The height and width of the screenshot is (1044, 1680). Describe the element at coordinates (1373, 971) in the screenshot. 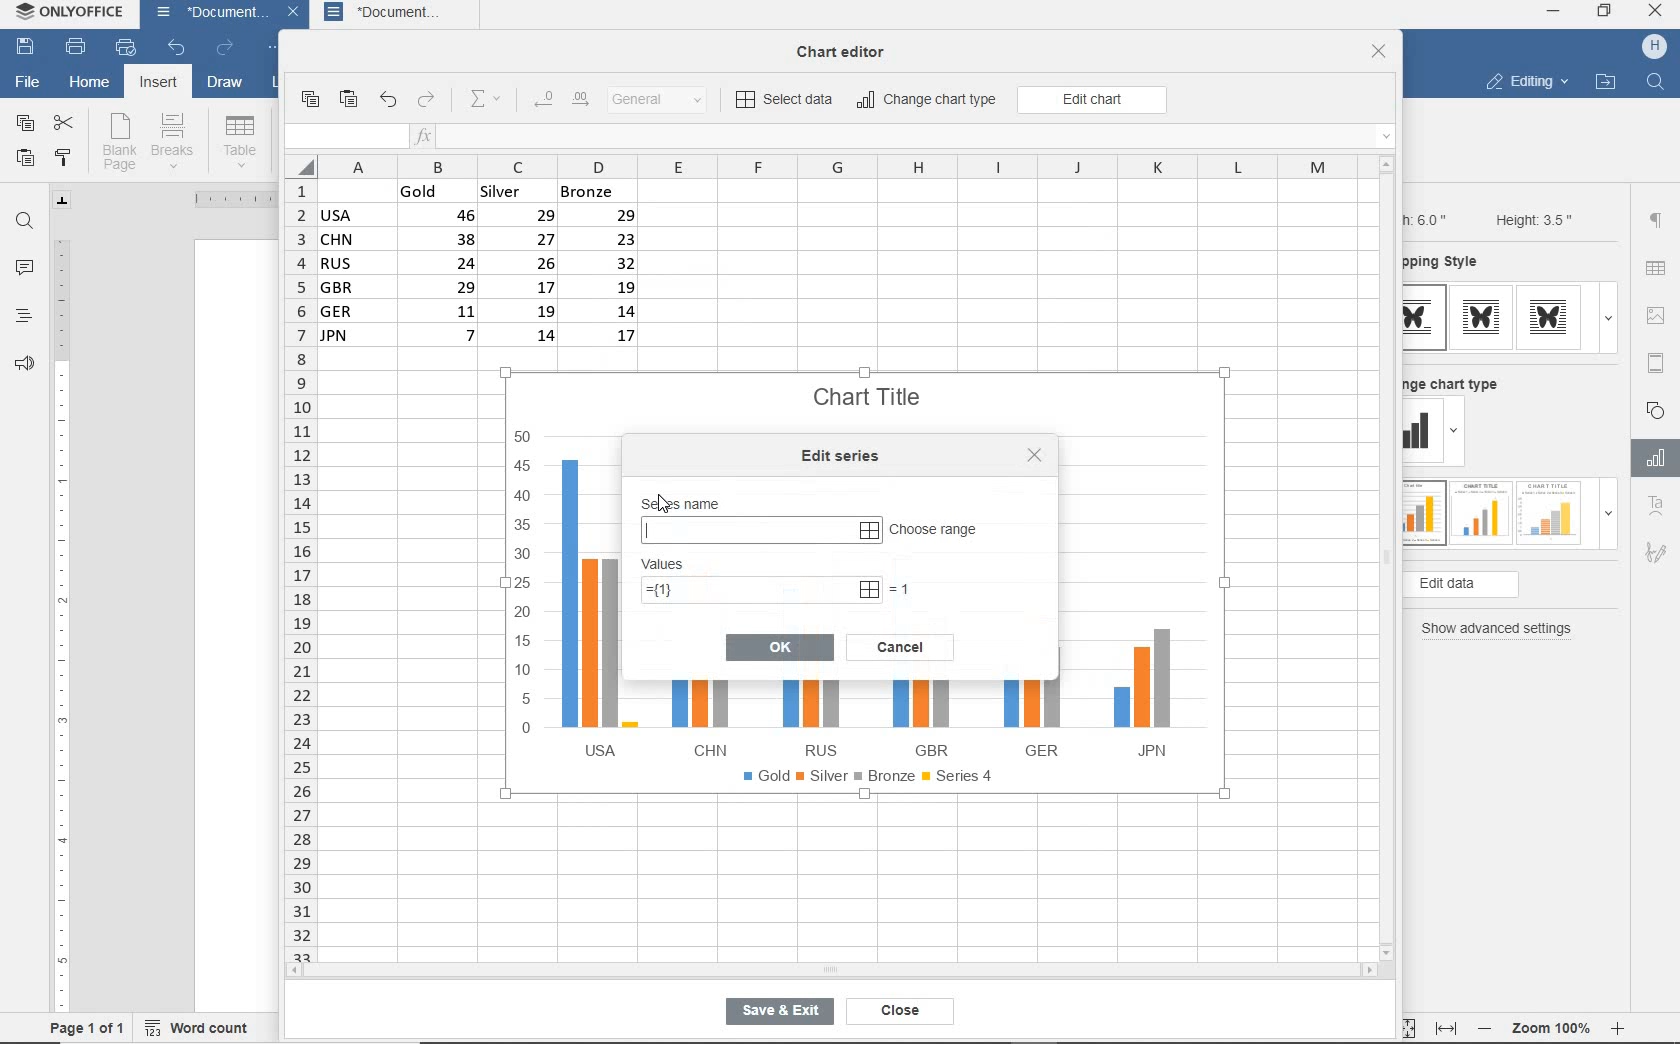

I see `scroll right` at that location.